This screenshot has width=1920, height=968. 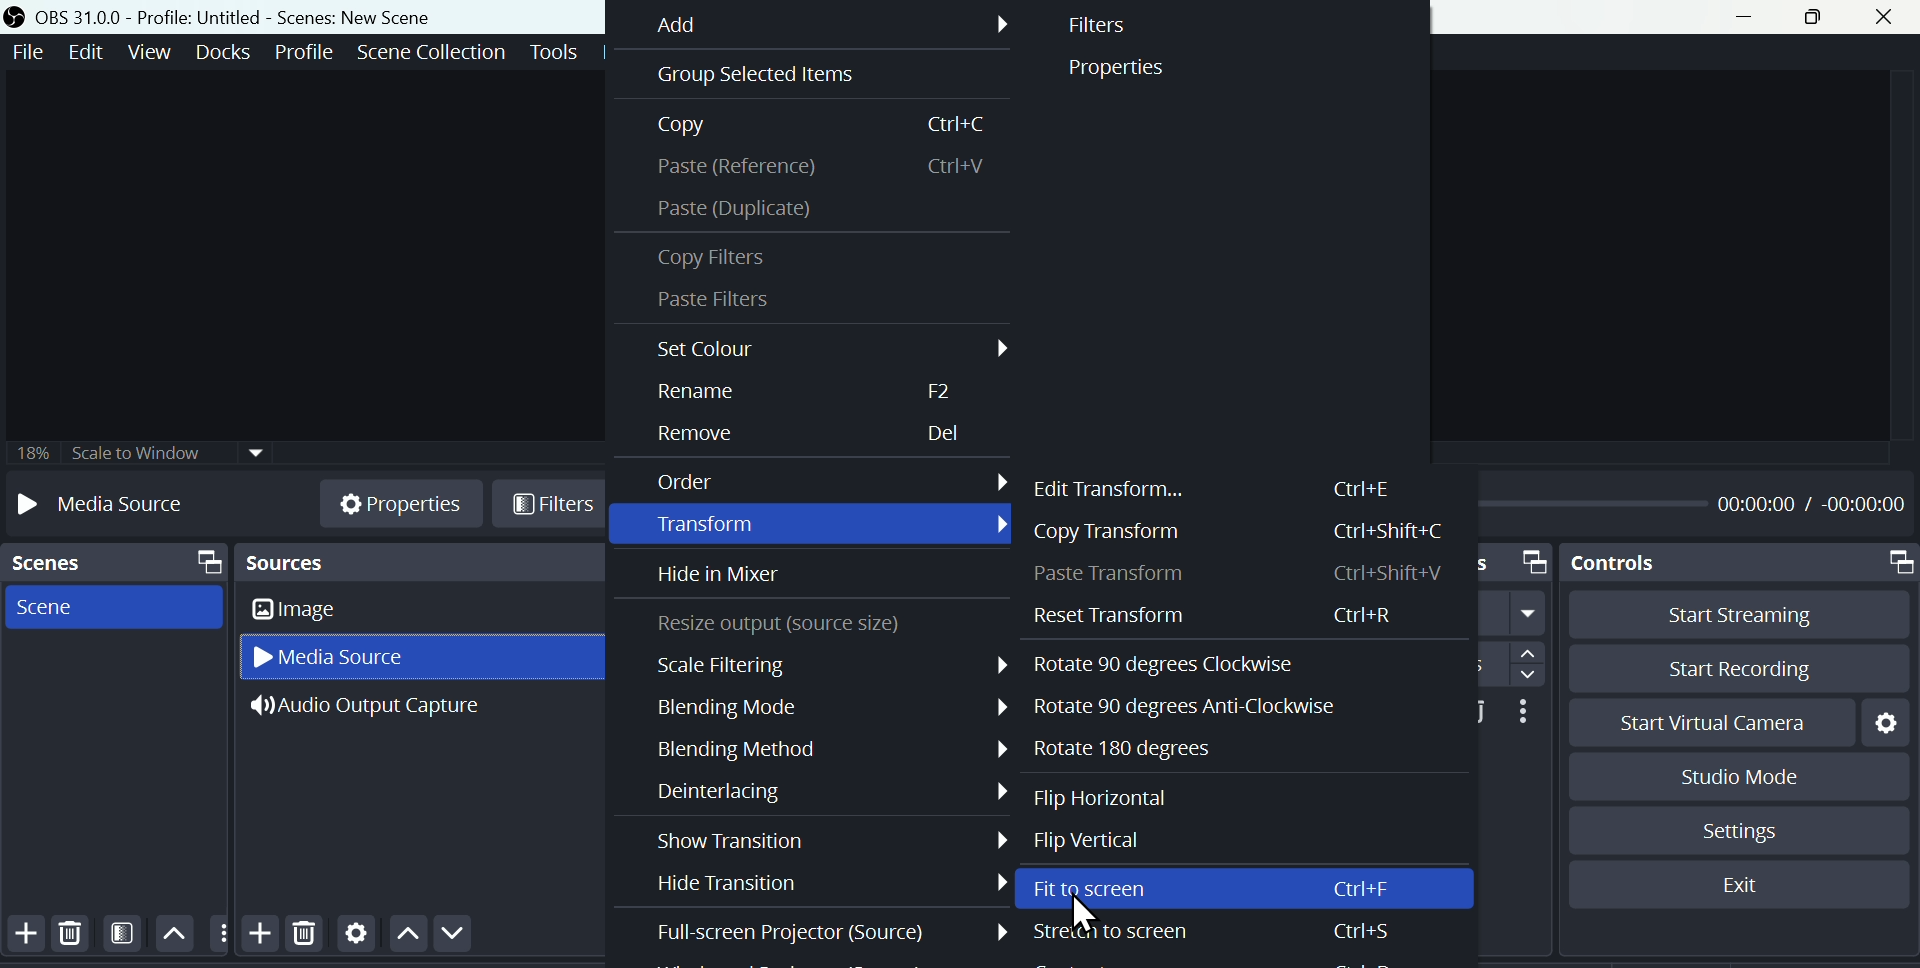 I want to click on maximise, so click(x=1817, y=18).